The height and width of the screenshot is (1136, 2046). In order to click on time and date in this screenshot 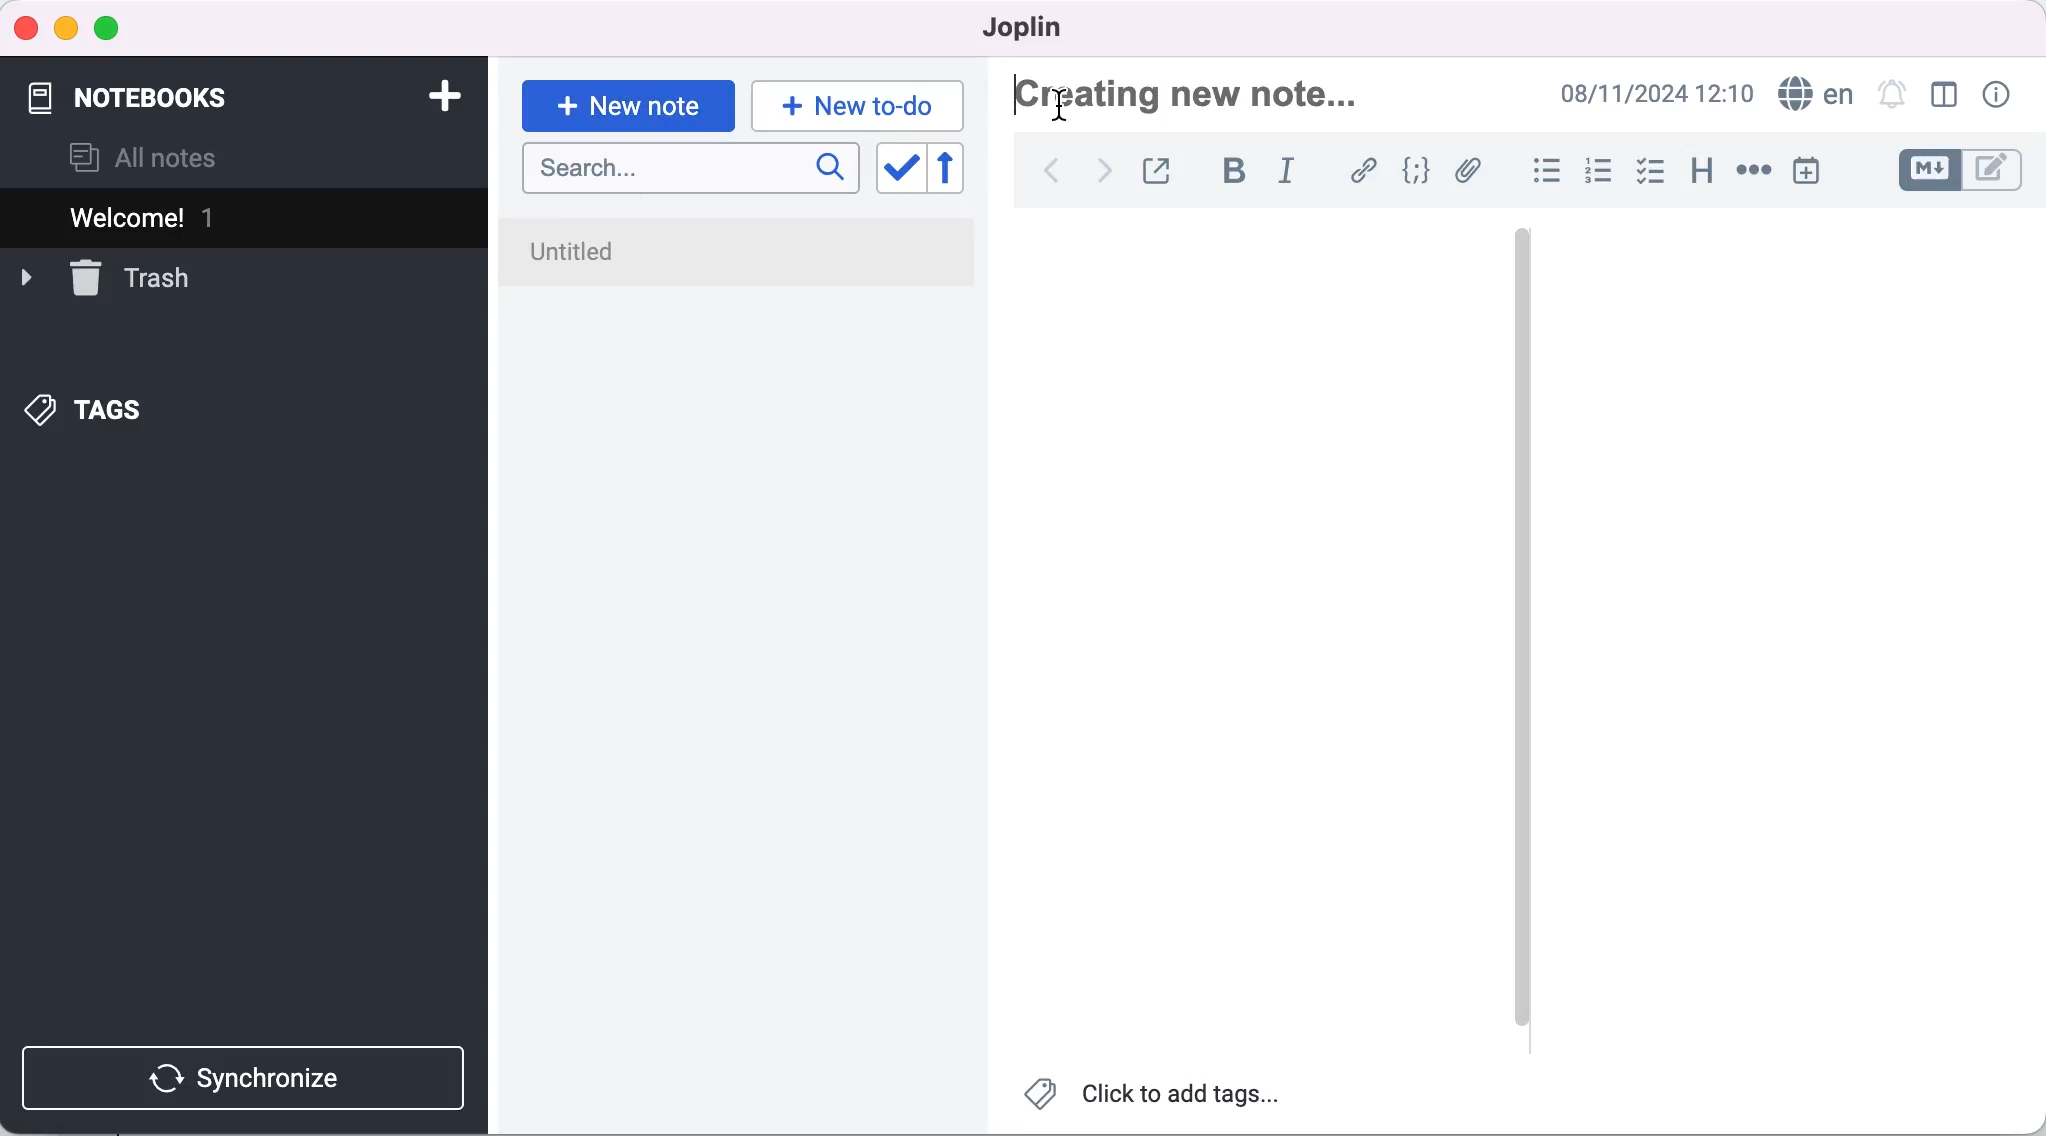, I will do `click(1660, 93)`.